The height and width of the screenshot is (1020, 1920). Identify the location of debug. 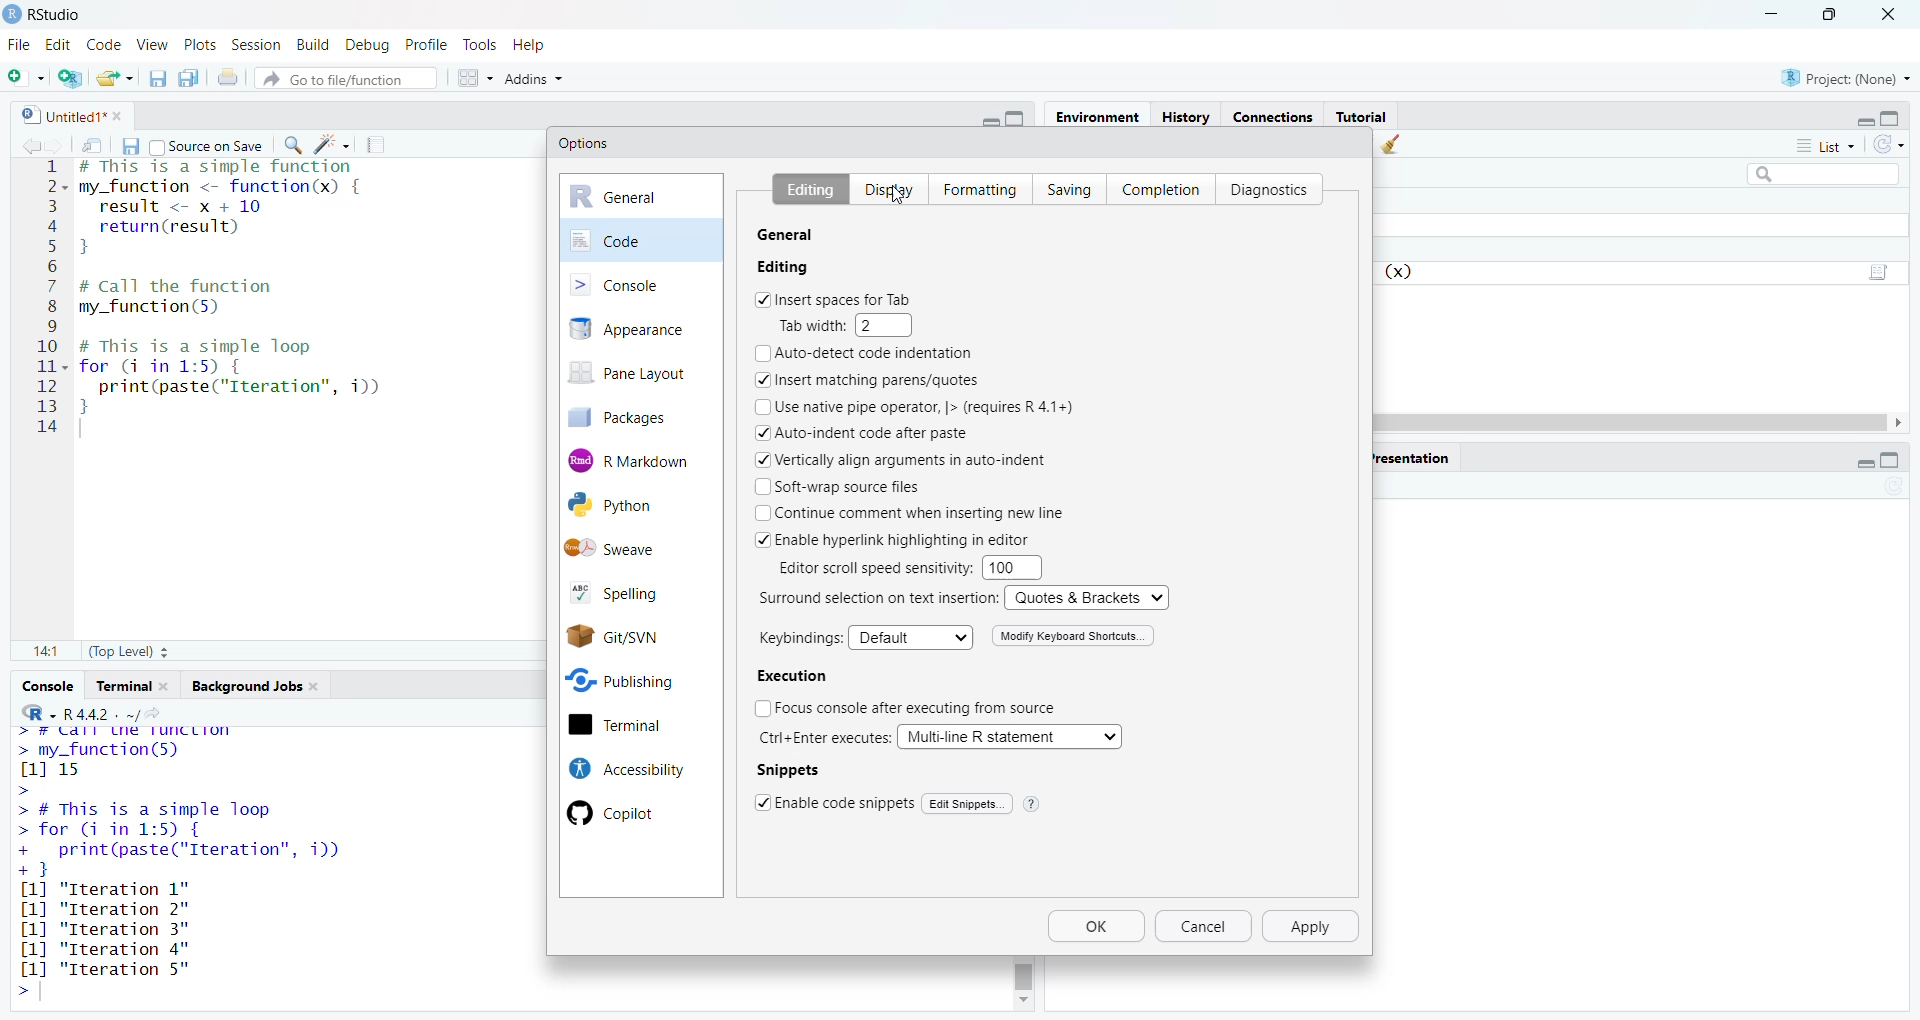
(368, 42).